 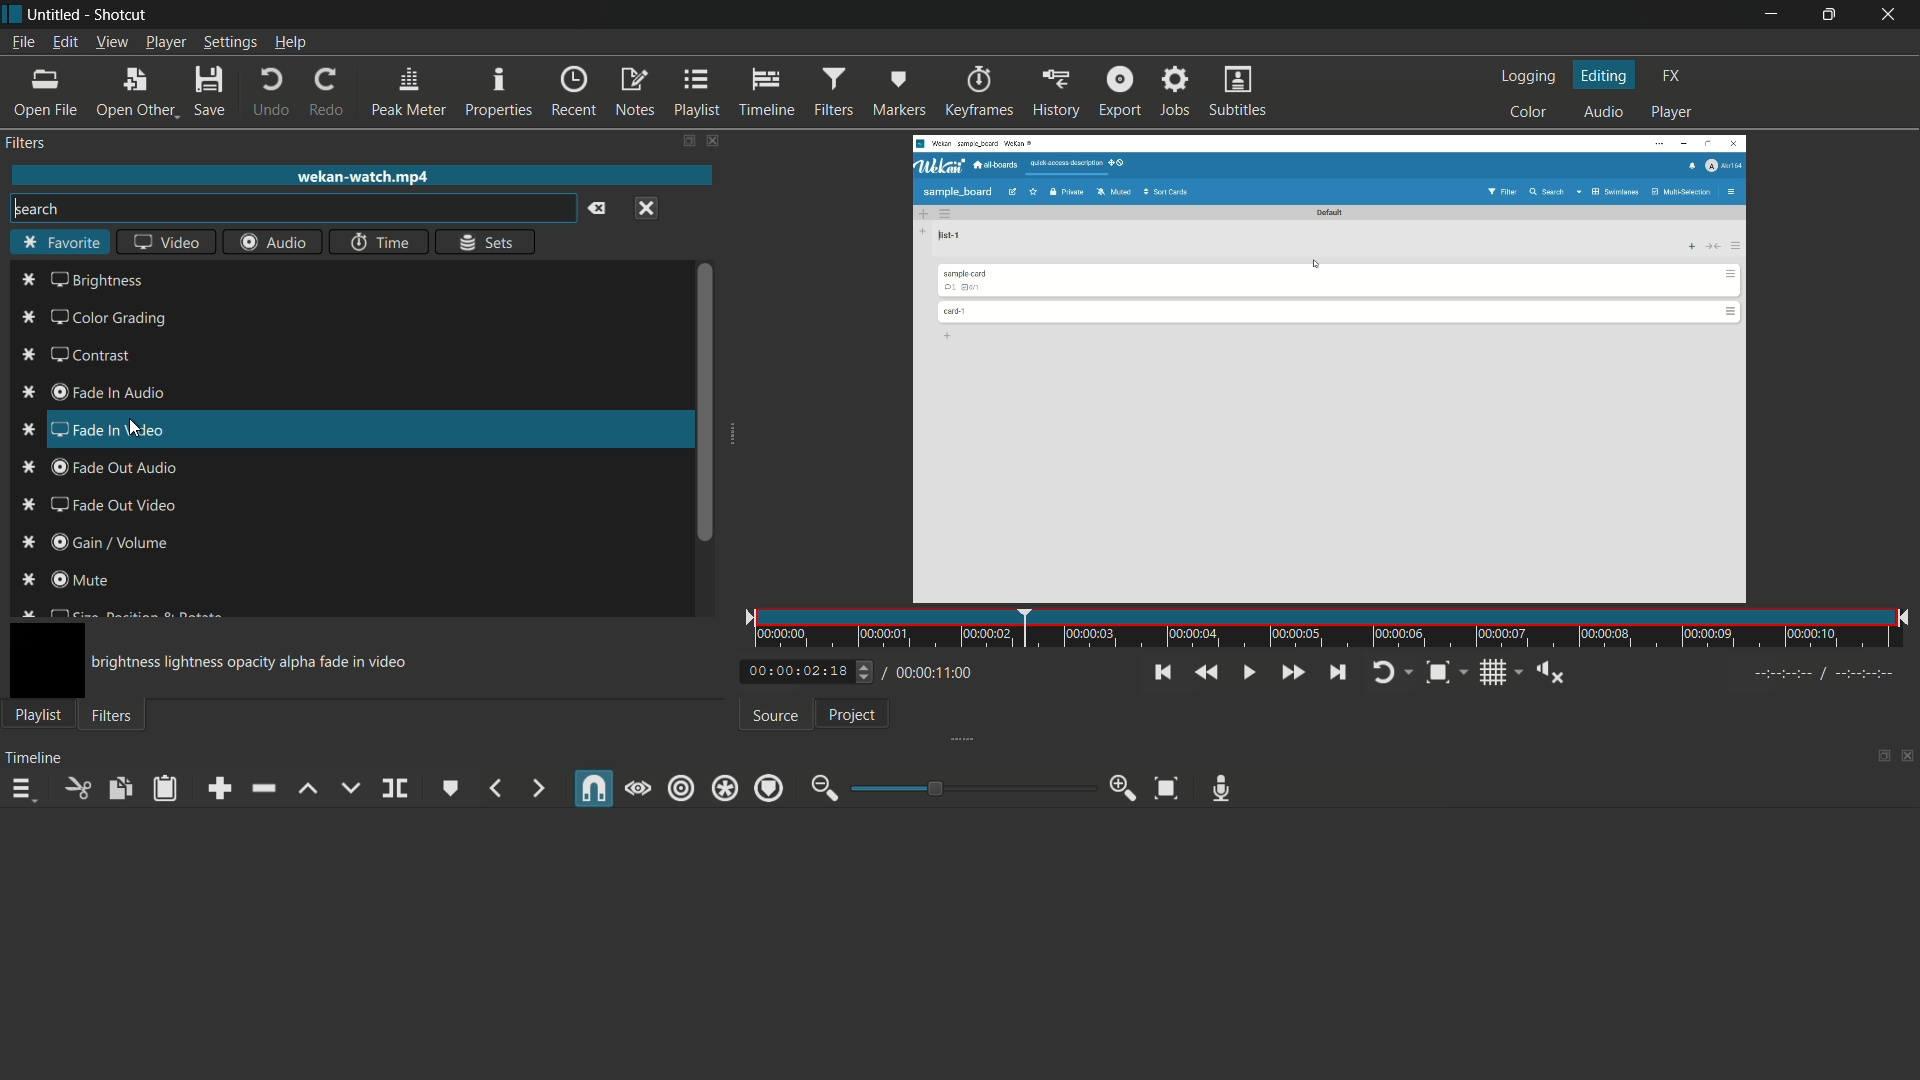 What do you see at coordinates (573, 93) in the screenshot?
I see `recent` at bounding box center [573, 93].